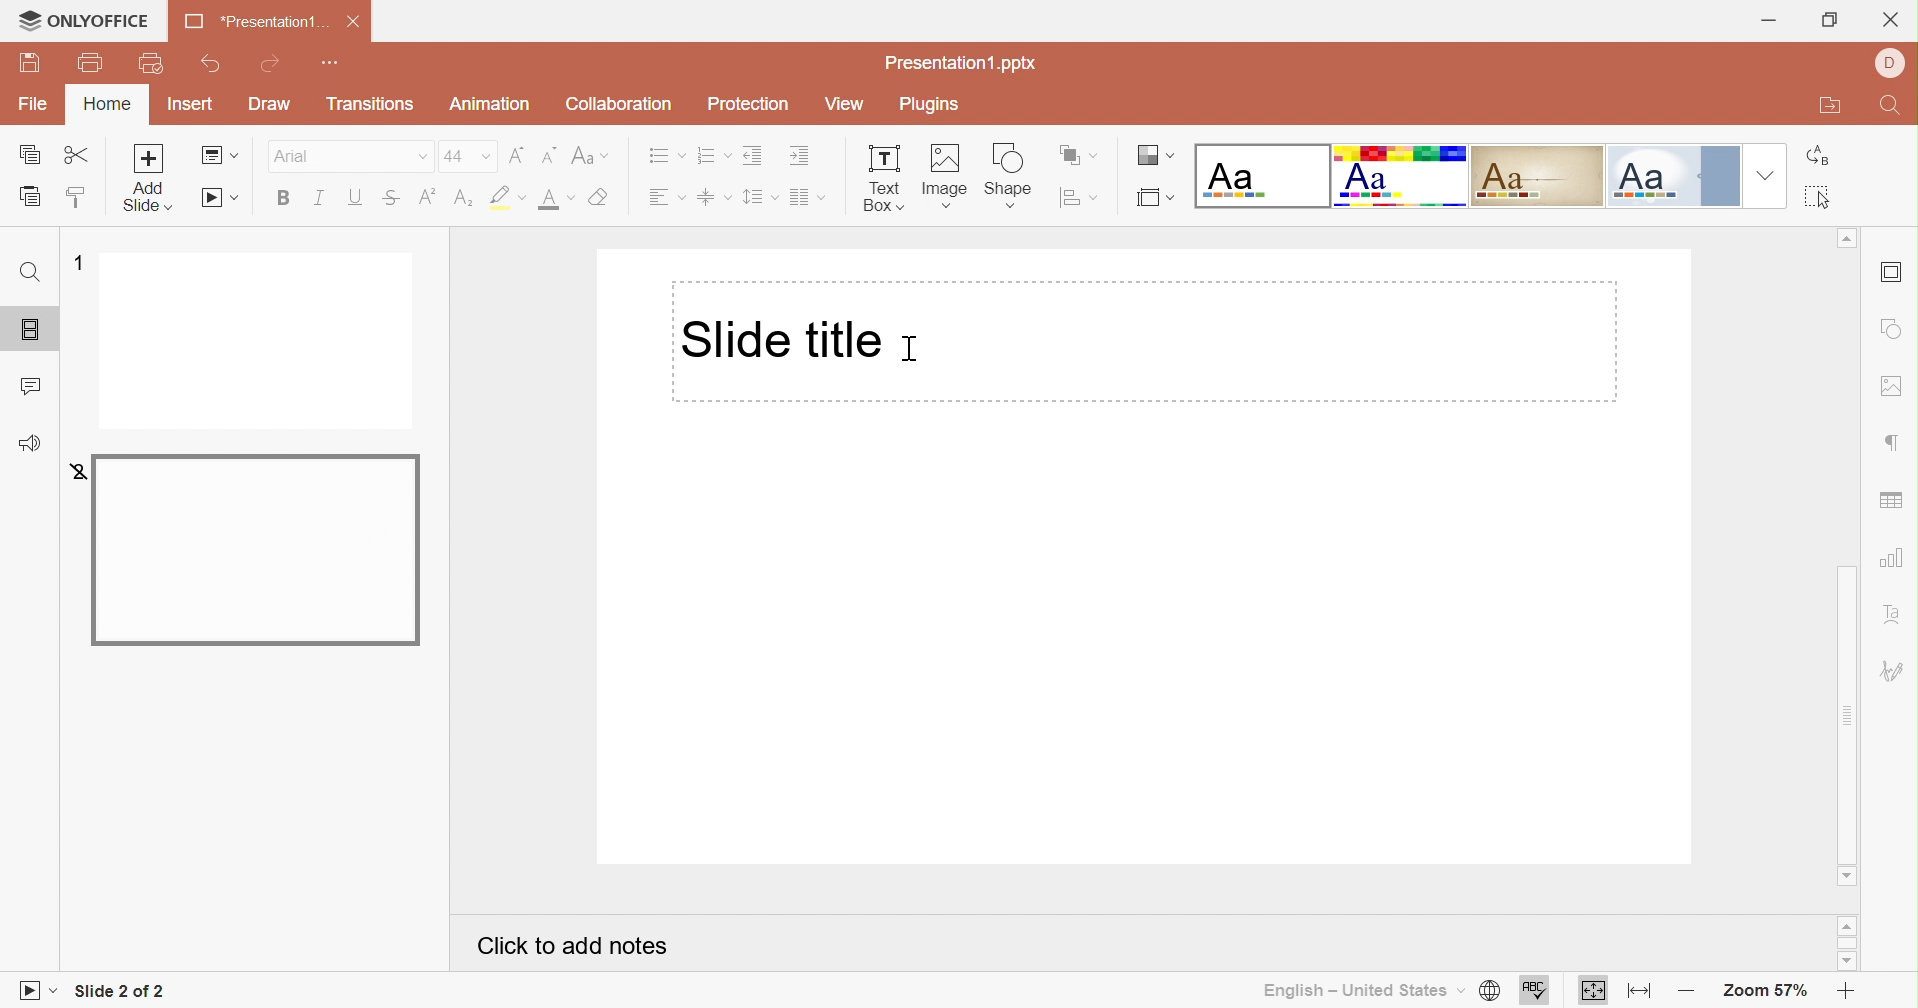  I want to click on Text art settings, so click(1899, 616).